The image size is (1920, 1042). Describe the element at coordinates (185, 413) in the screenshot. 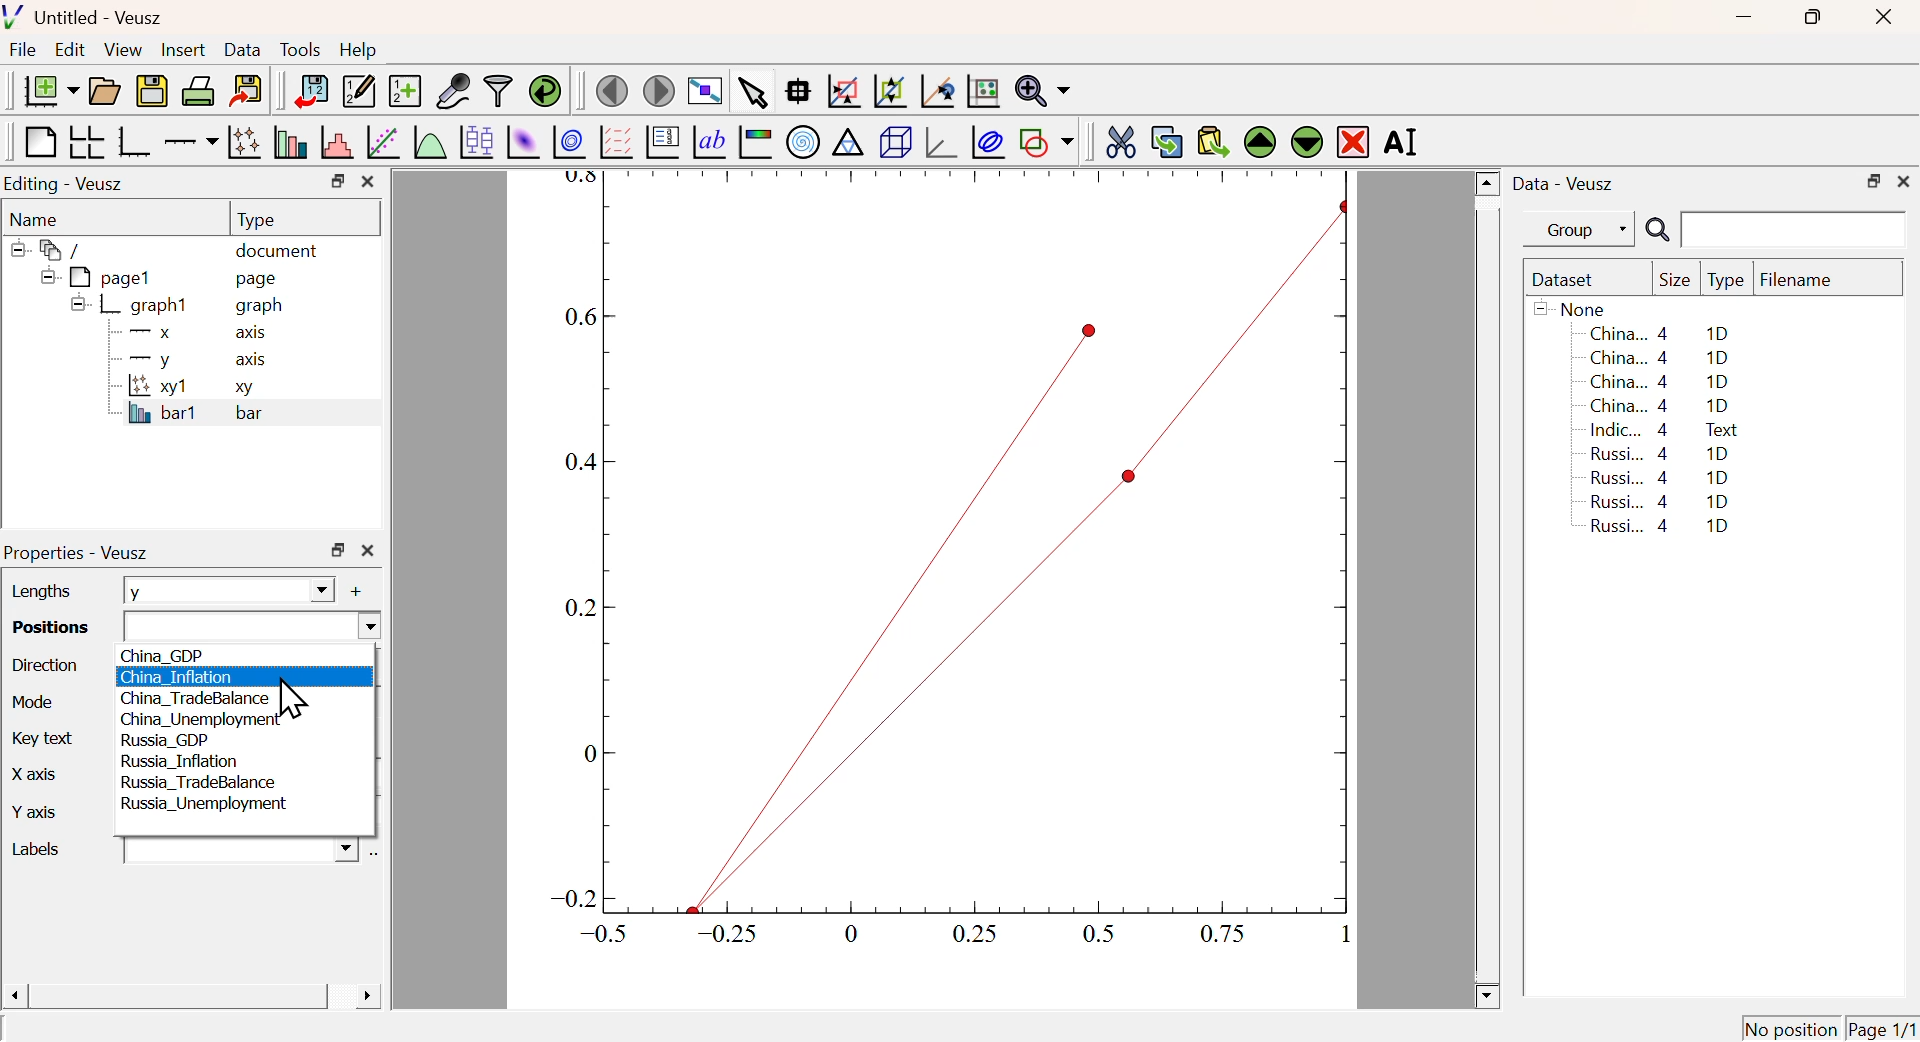

I see `bar1 bar` at that location.